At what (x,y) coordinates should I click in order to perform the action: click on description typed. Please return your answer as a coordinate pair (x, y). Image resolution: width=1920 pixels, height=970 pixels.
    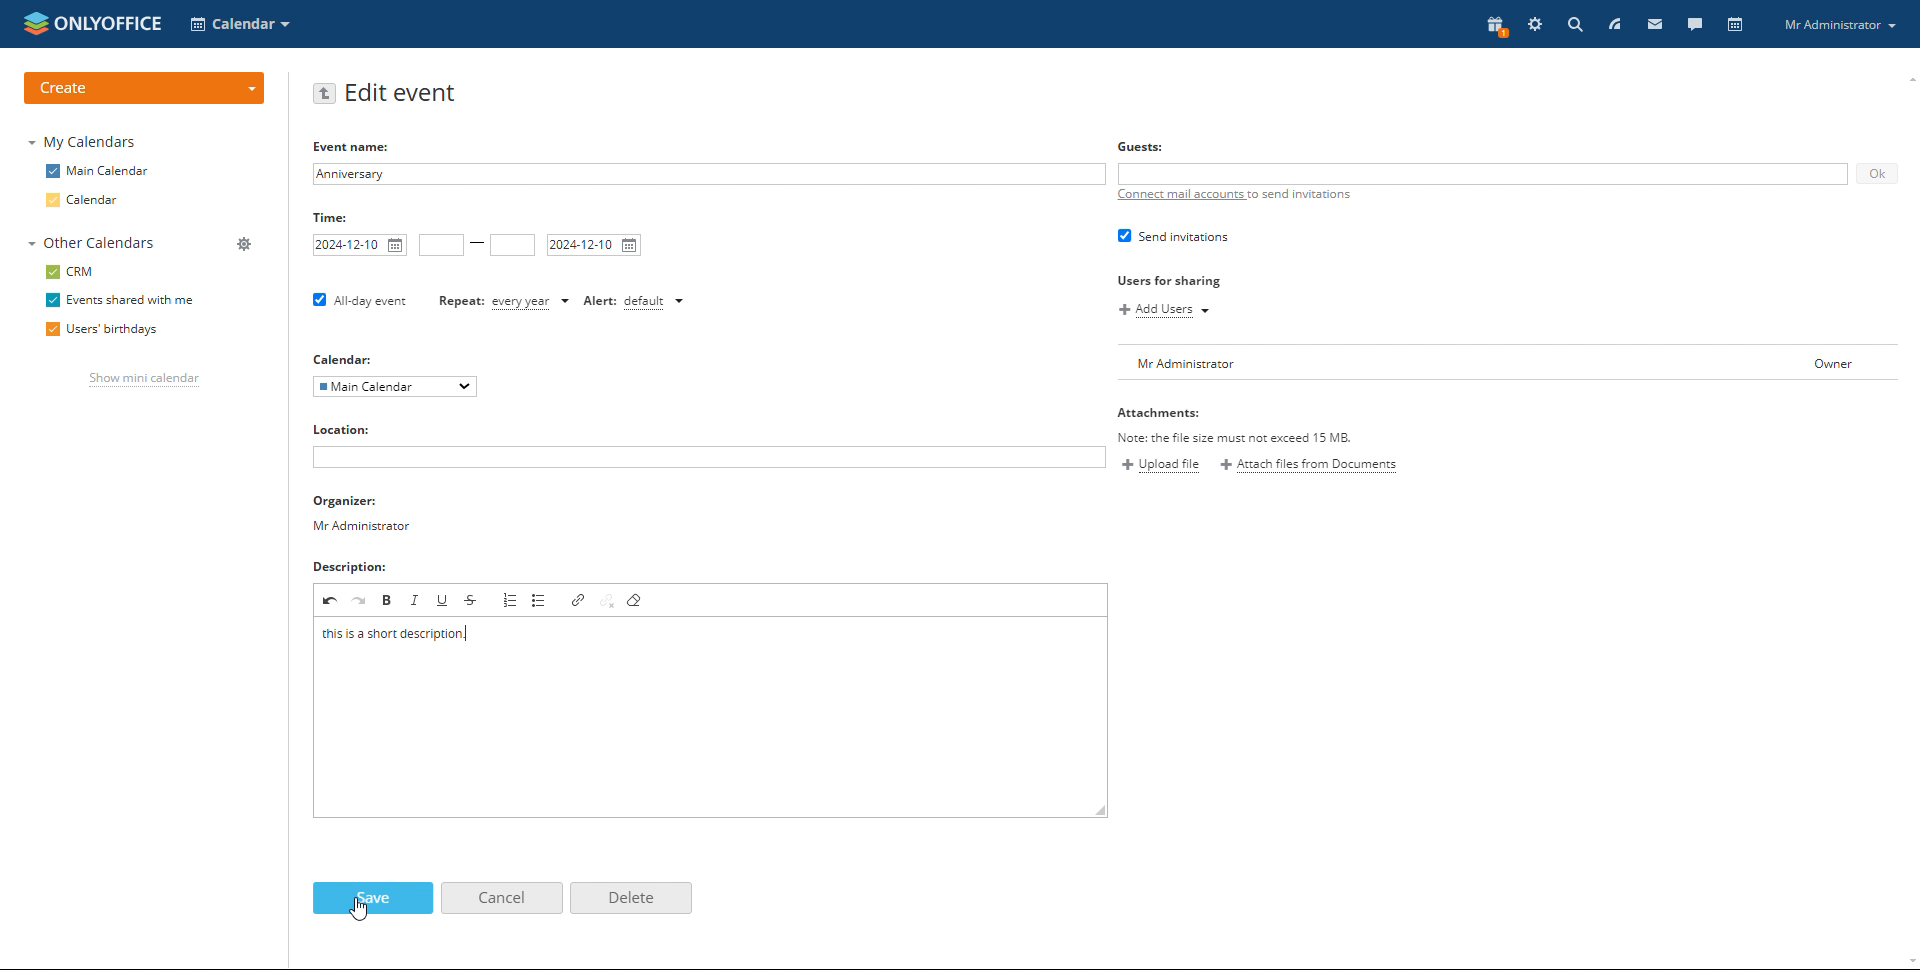
    Looking at the image, I should click on (400, 635).